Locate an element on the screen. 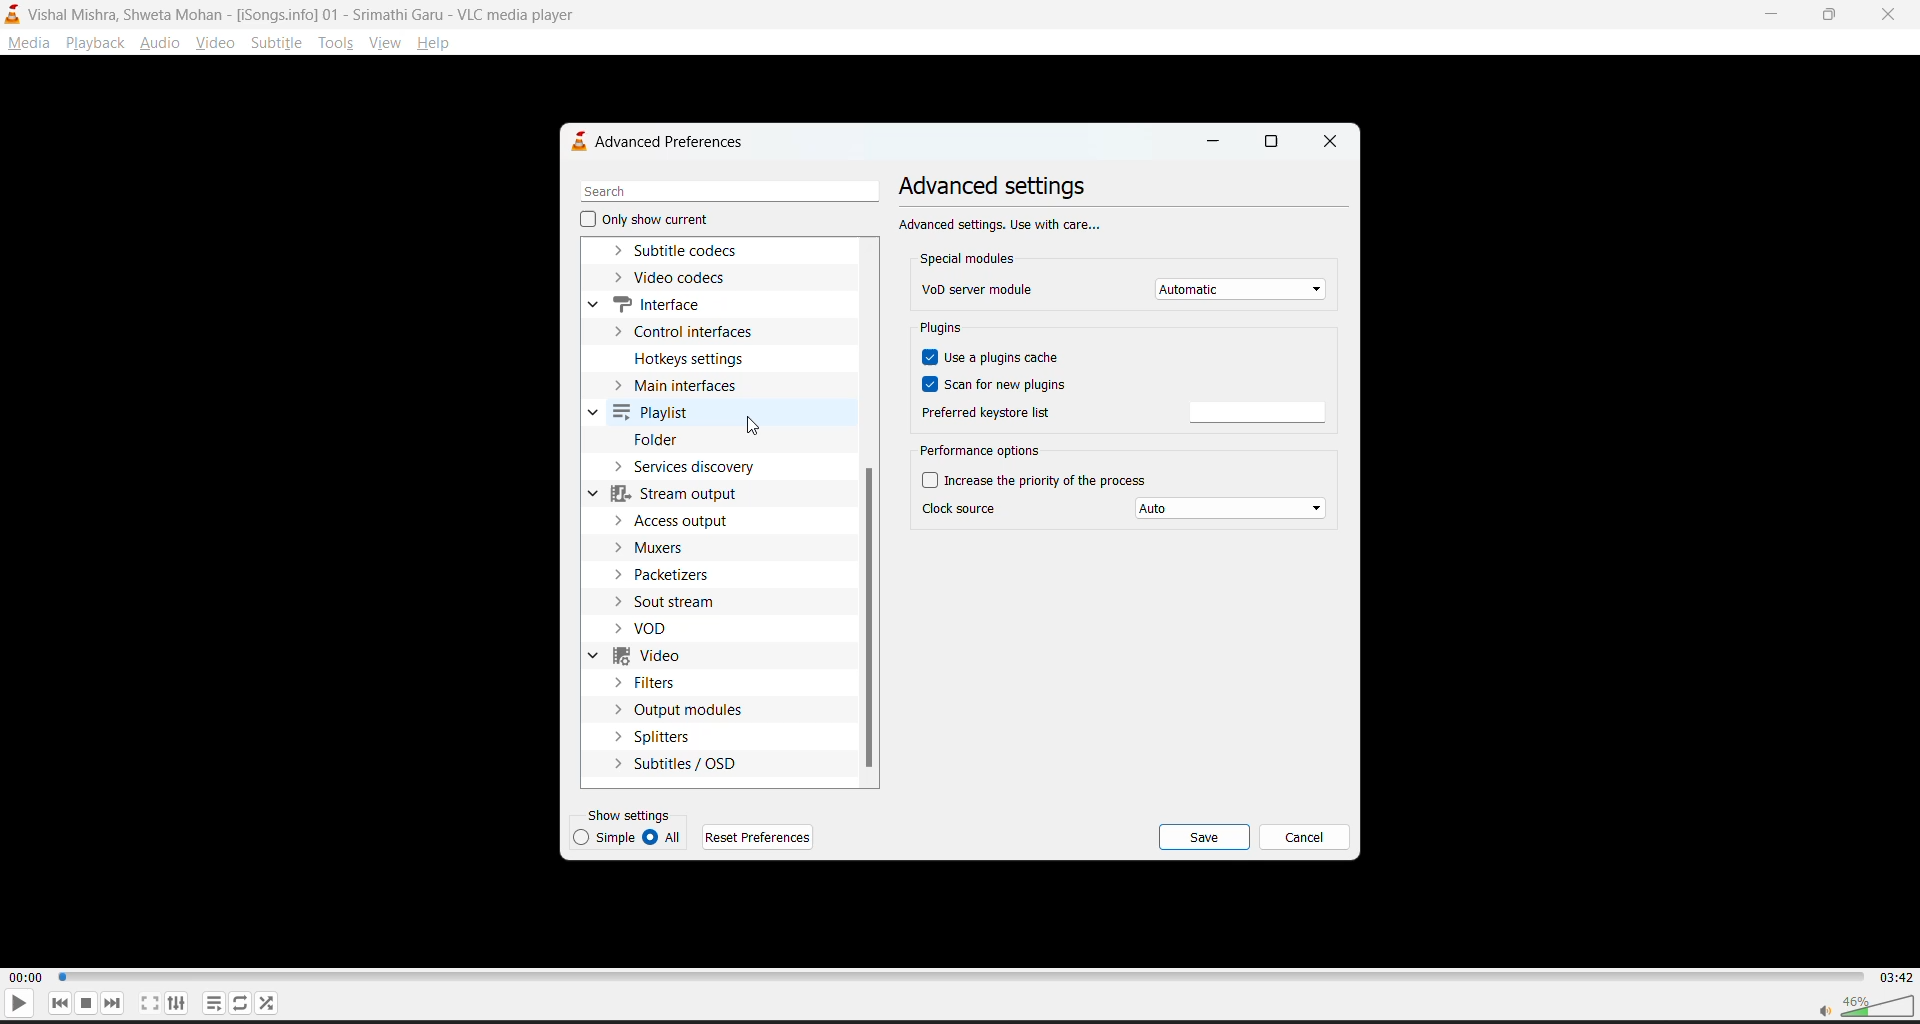 Image resolution: width=1920 pixels, height=1024 pixels. track slider is located at coordinates (957, 974).